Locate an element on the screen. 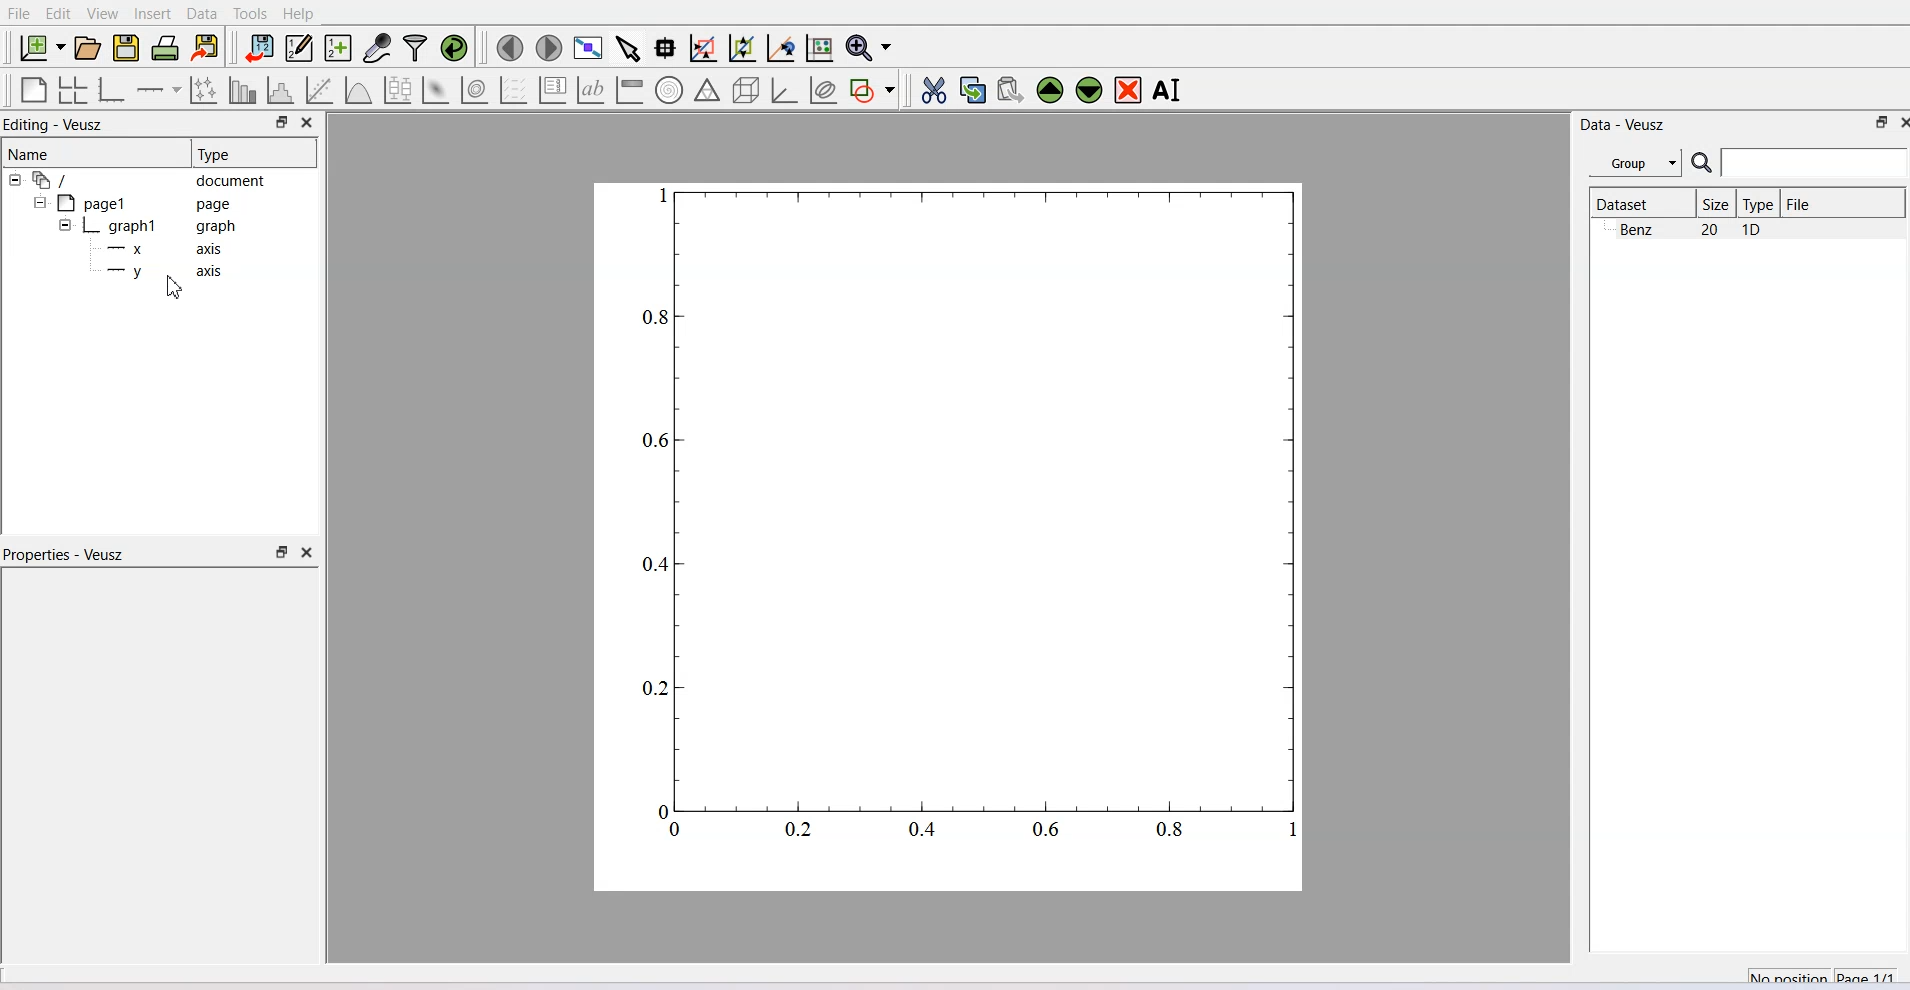  Collapse is located at coordinates (42, 202).